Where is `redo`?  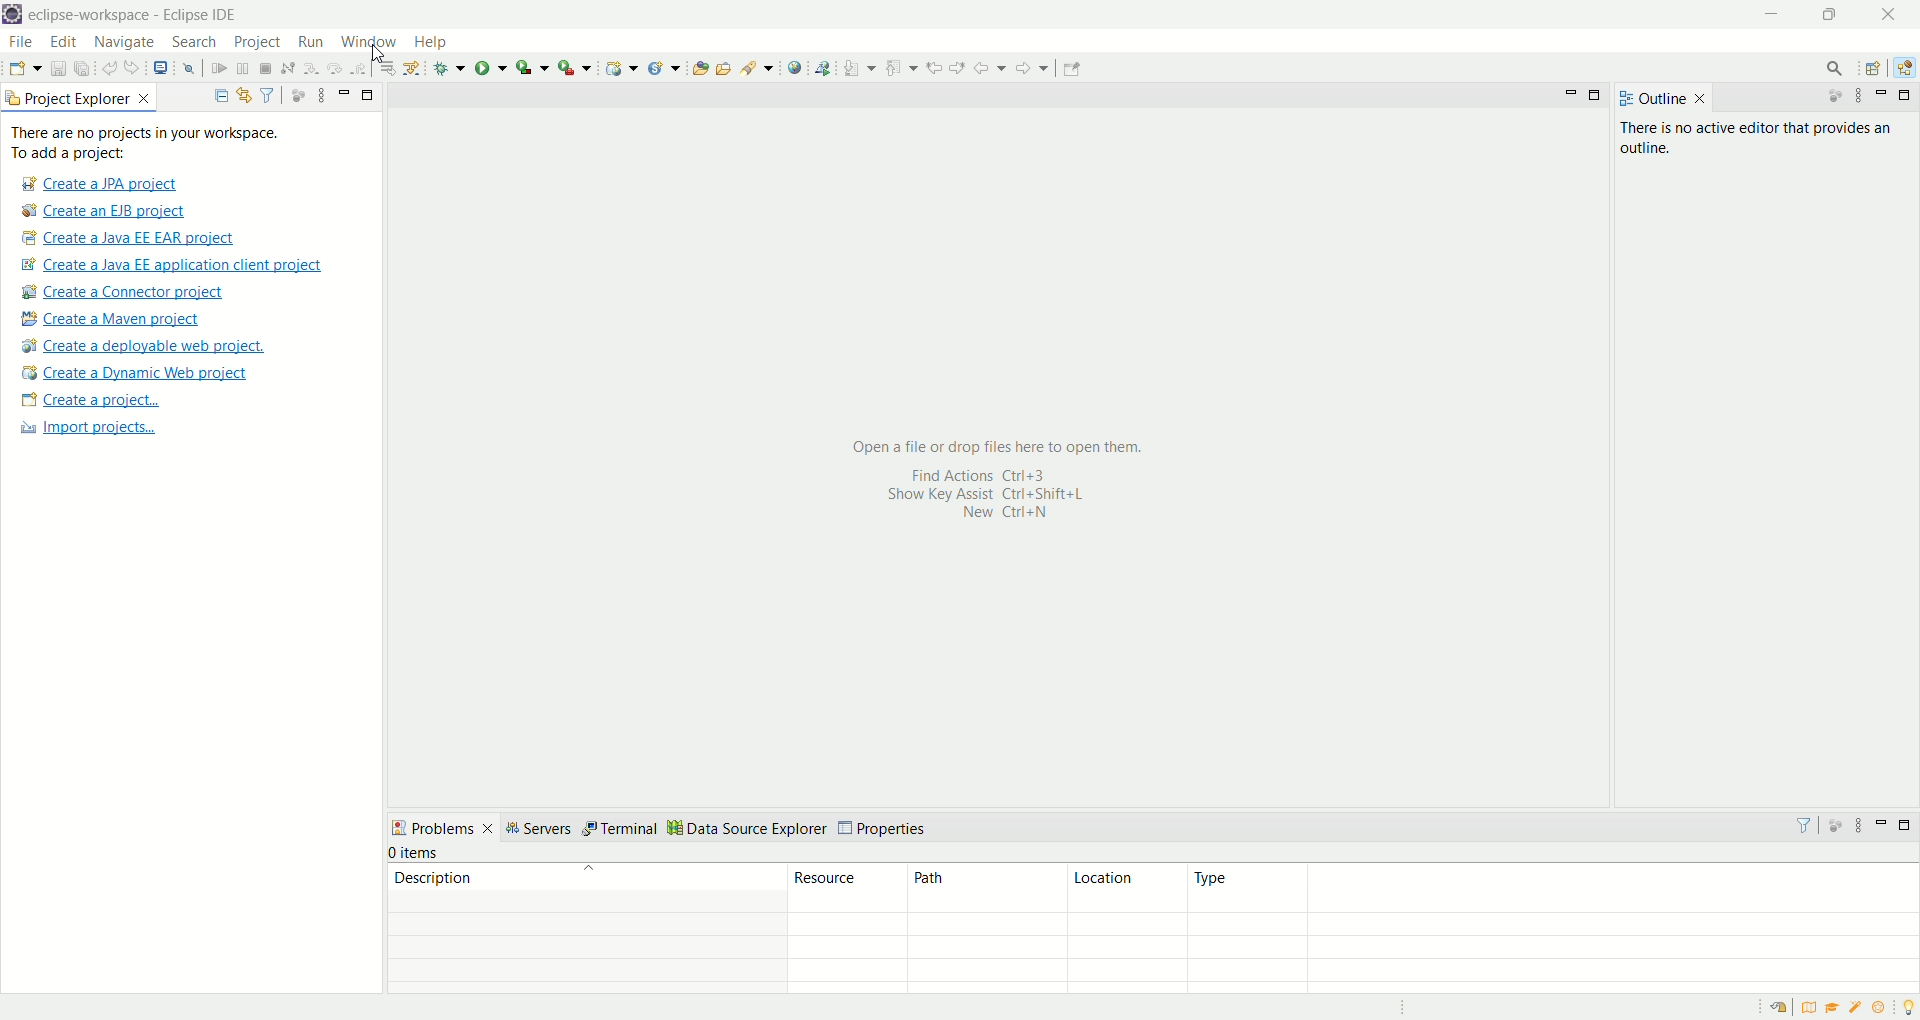 redo is located at coordinates (136, 68).